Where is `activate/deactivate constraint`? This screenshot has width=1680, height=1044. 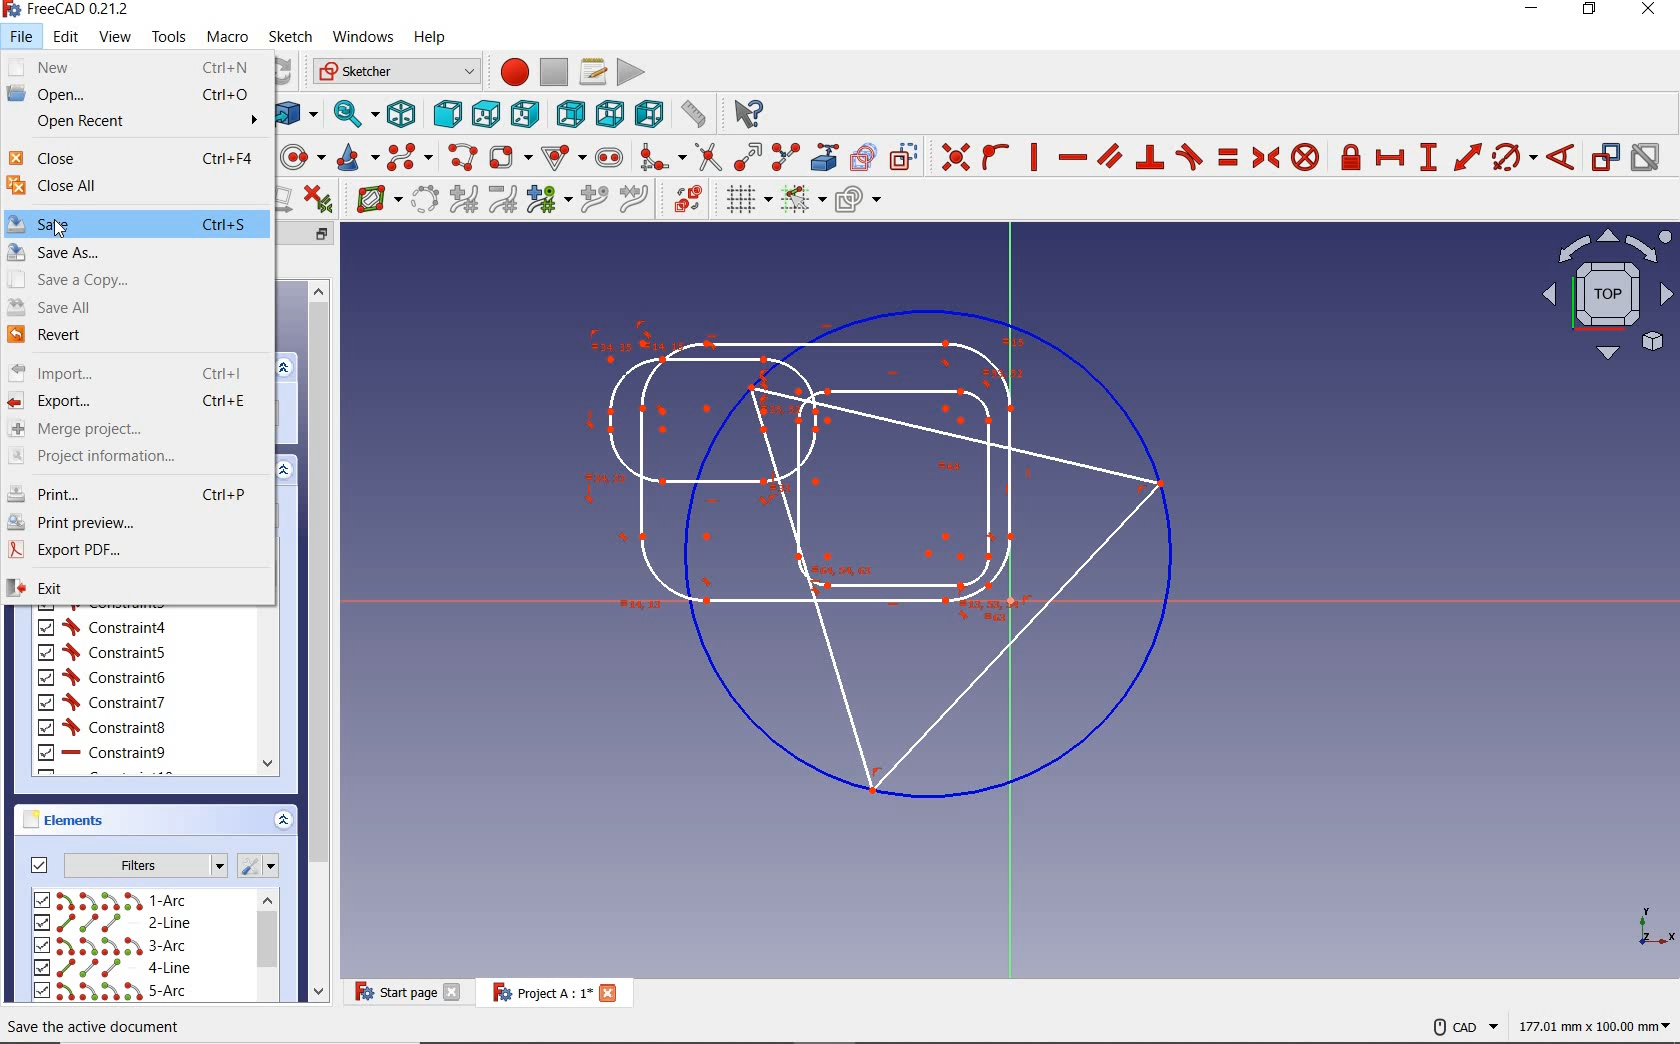 activate/deactivate constraint is located at coordinates (1648, 161).